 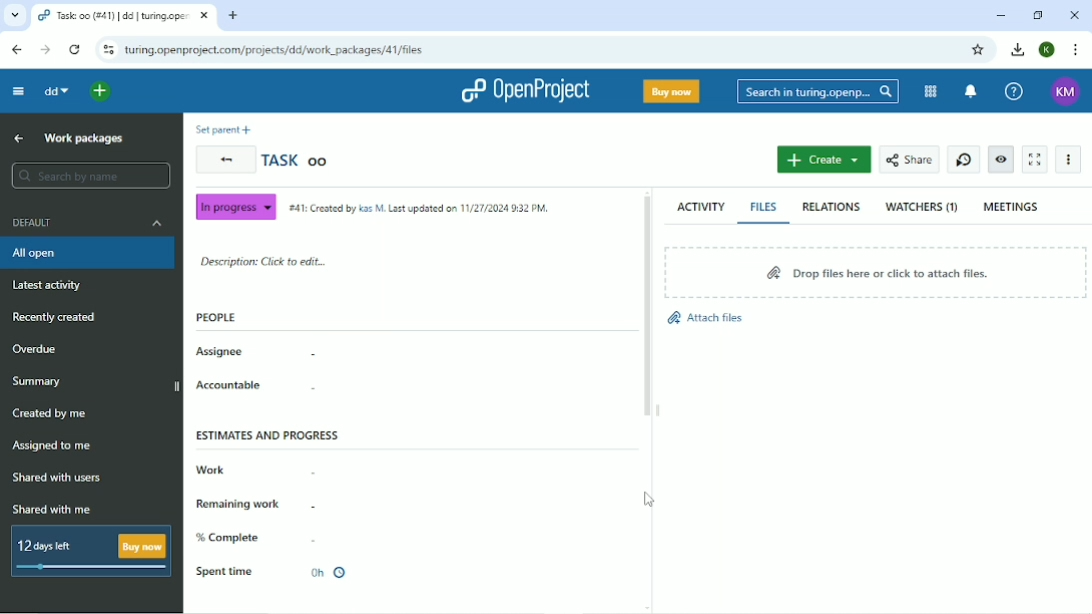 I want to click on Unwatch work package, so click(x=1002, y=160).